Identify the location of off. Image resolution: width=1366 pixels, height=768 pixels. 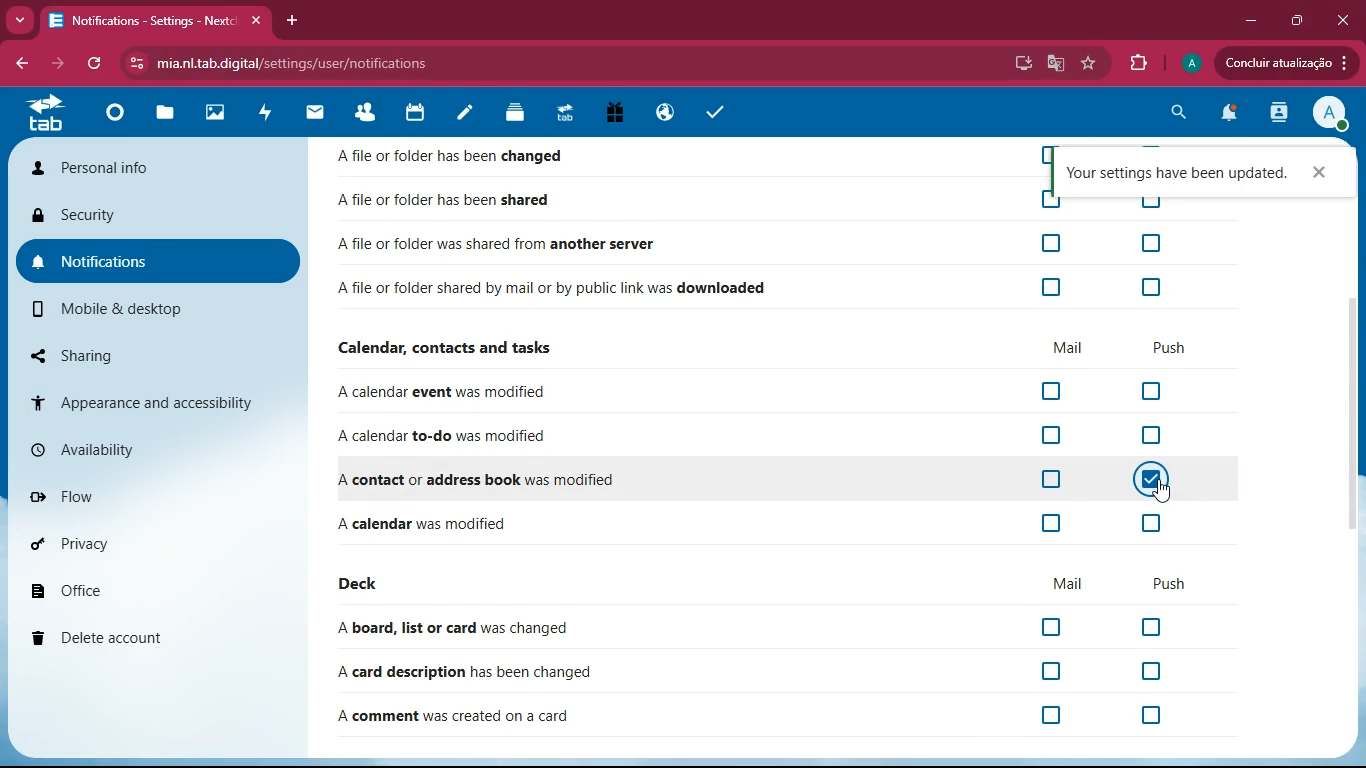
(1052, 668).